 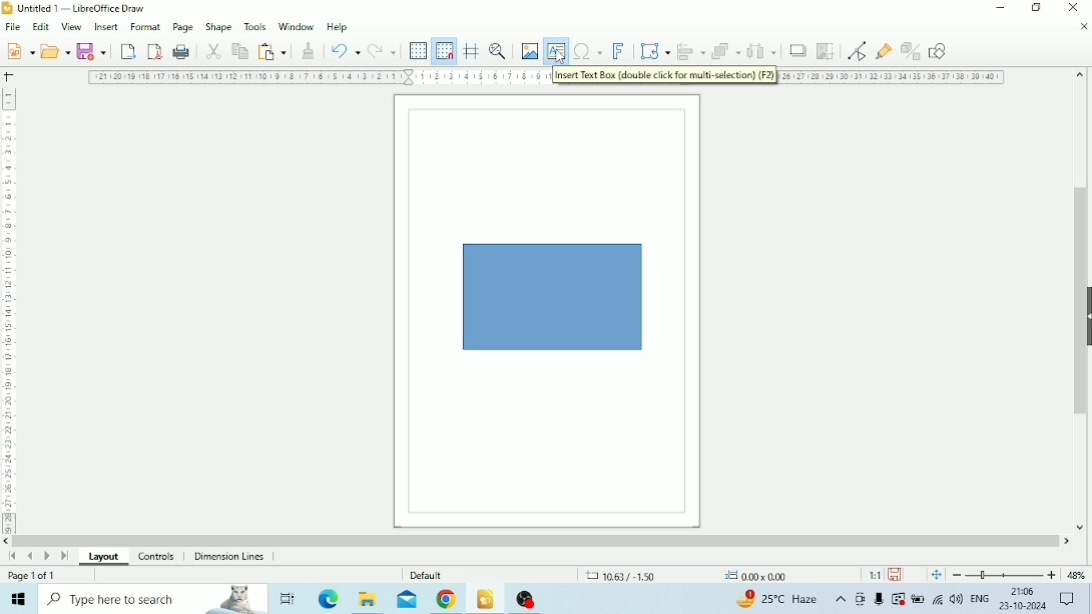 What do you see at coordinates (858, 52) in the screenshot?
I see `Toggle Point Edit Mode` at bounding box center [858, 52].